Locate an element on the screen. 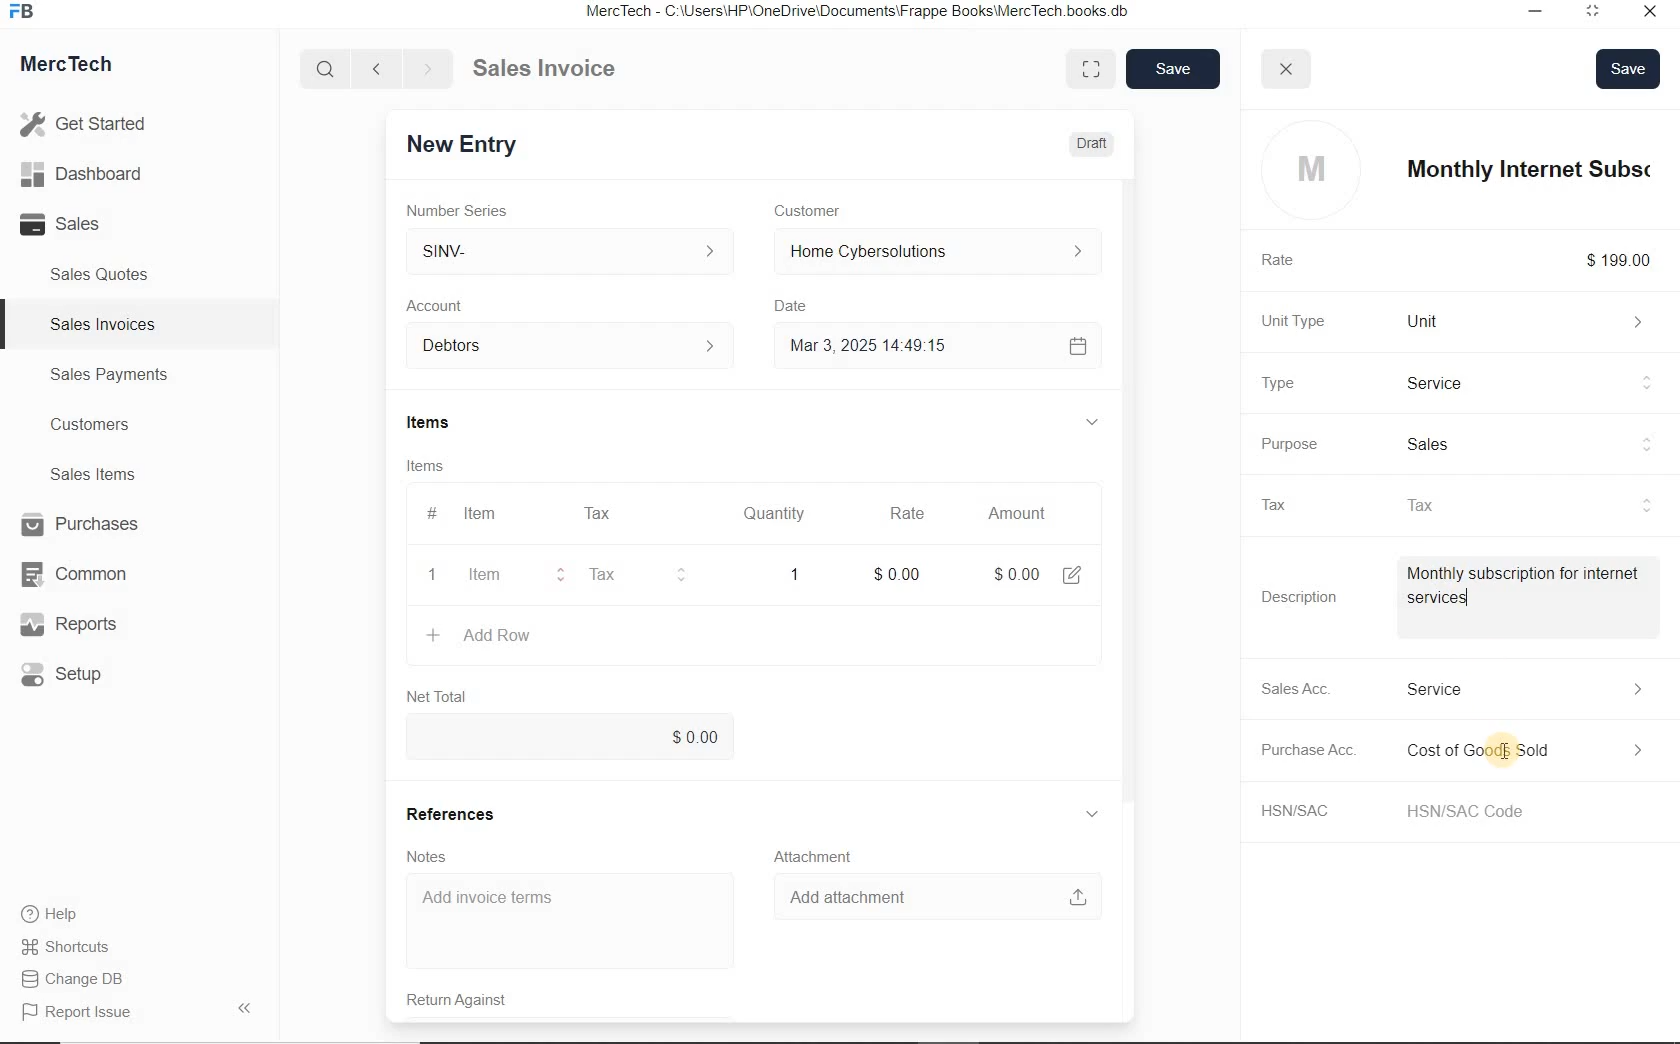 The width and height of the screenshot is (1680, 1044). HSN/SAC Code is located at coordinates (1474, 810).